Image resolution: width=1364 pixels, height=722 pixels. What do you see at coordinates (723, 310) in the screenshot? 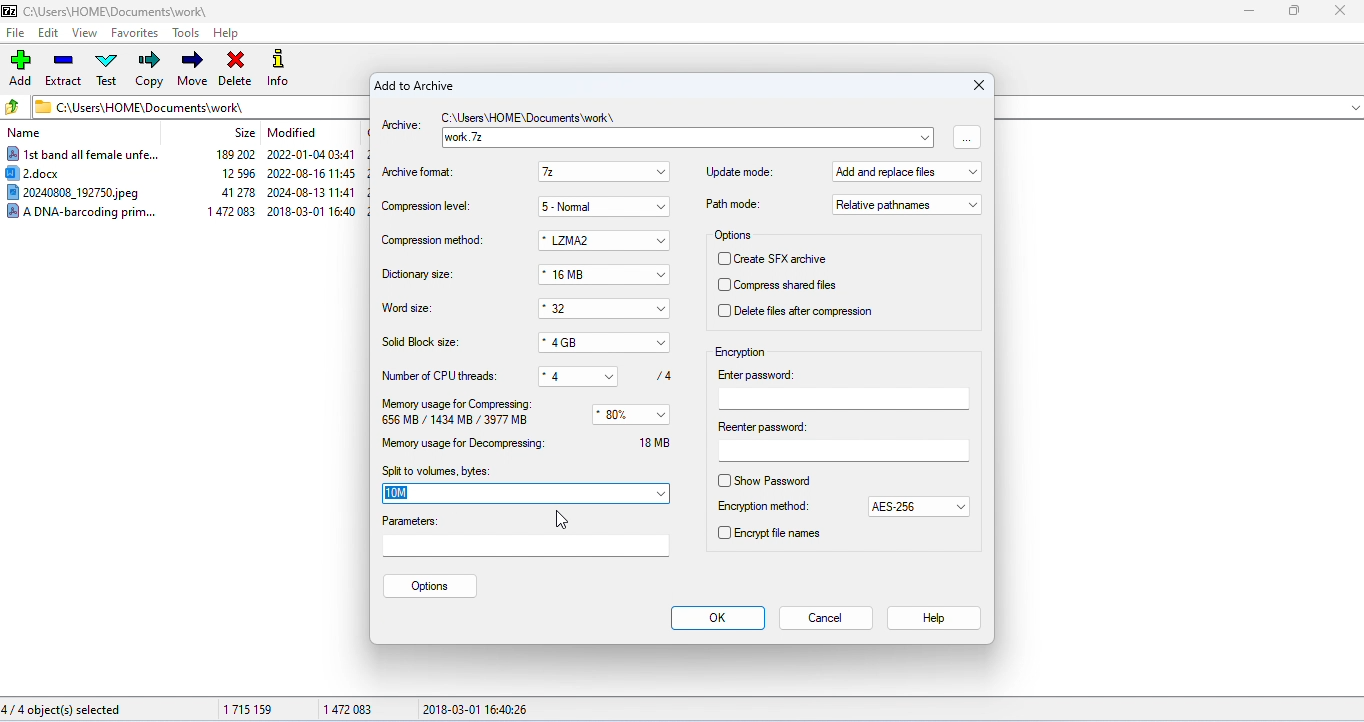
I see `checkbox` at bounding box center [723, 310].